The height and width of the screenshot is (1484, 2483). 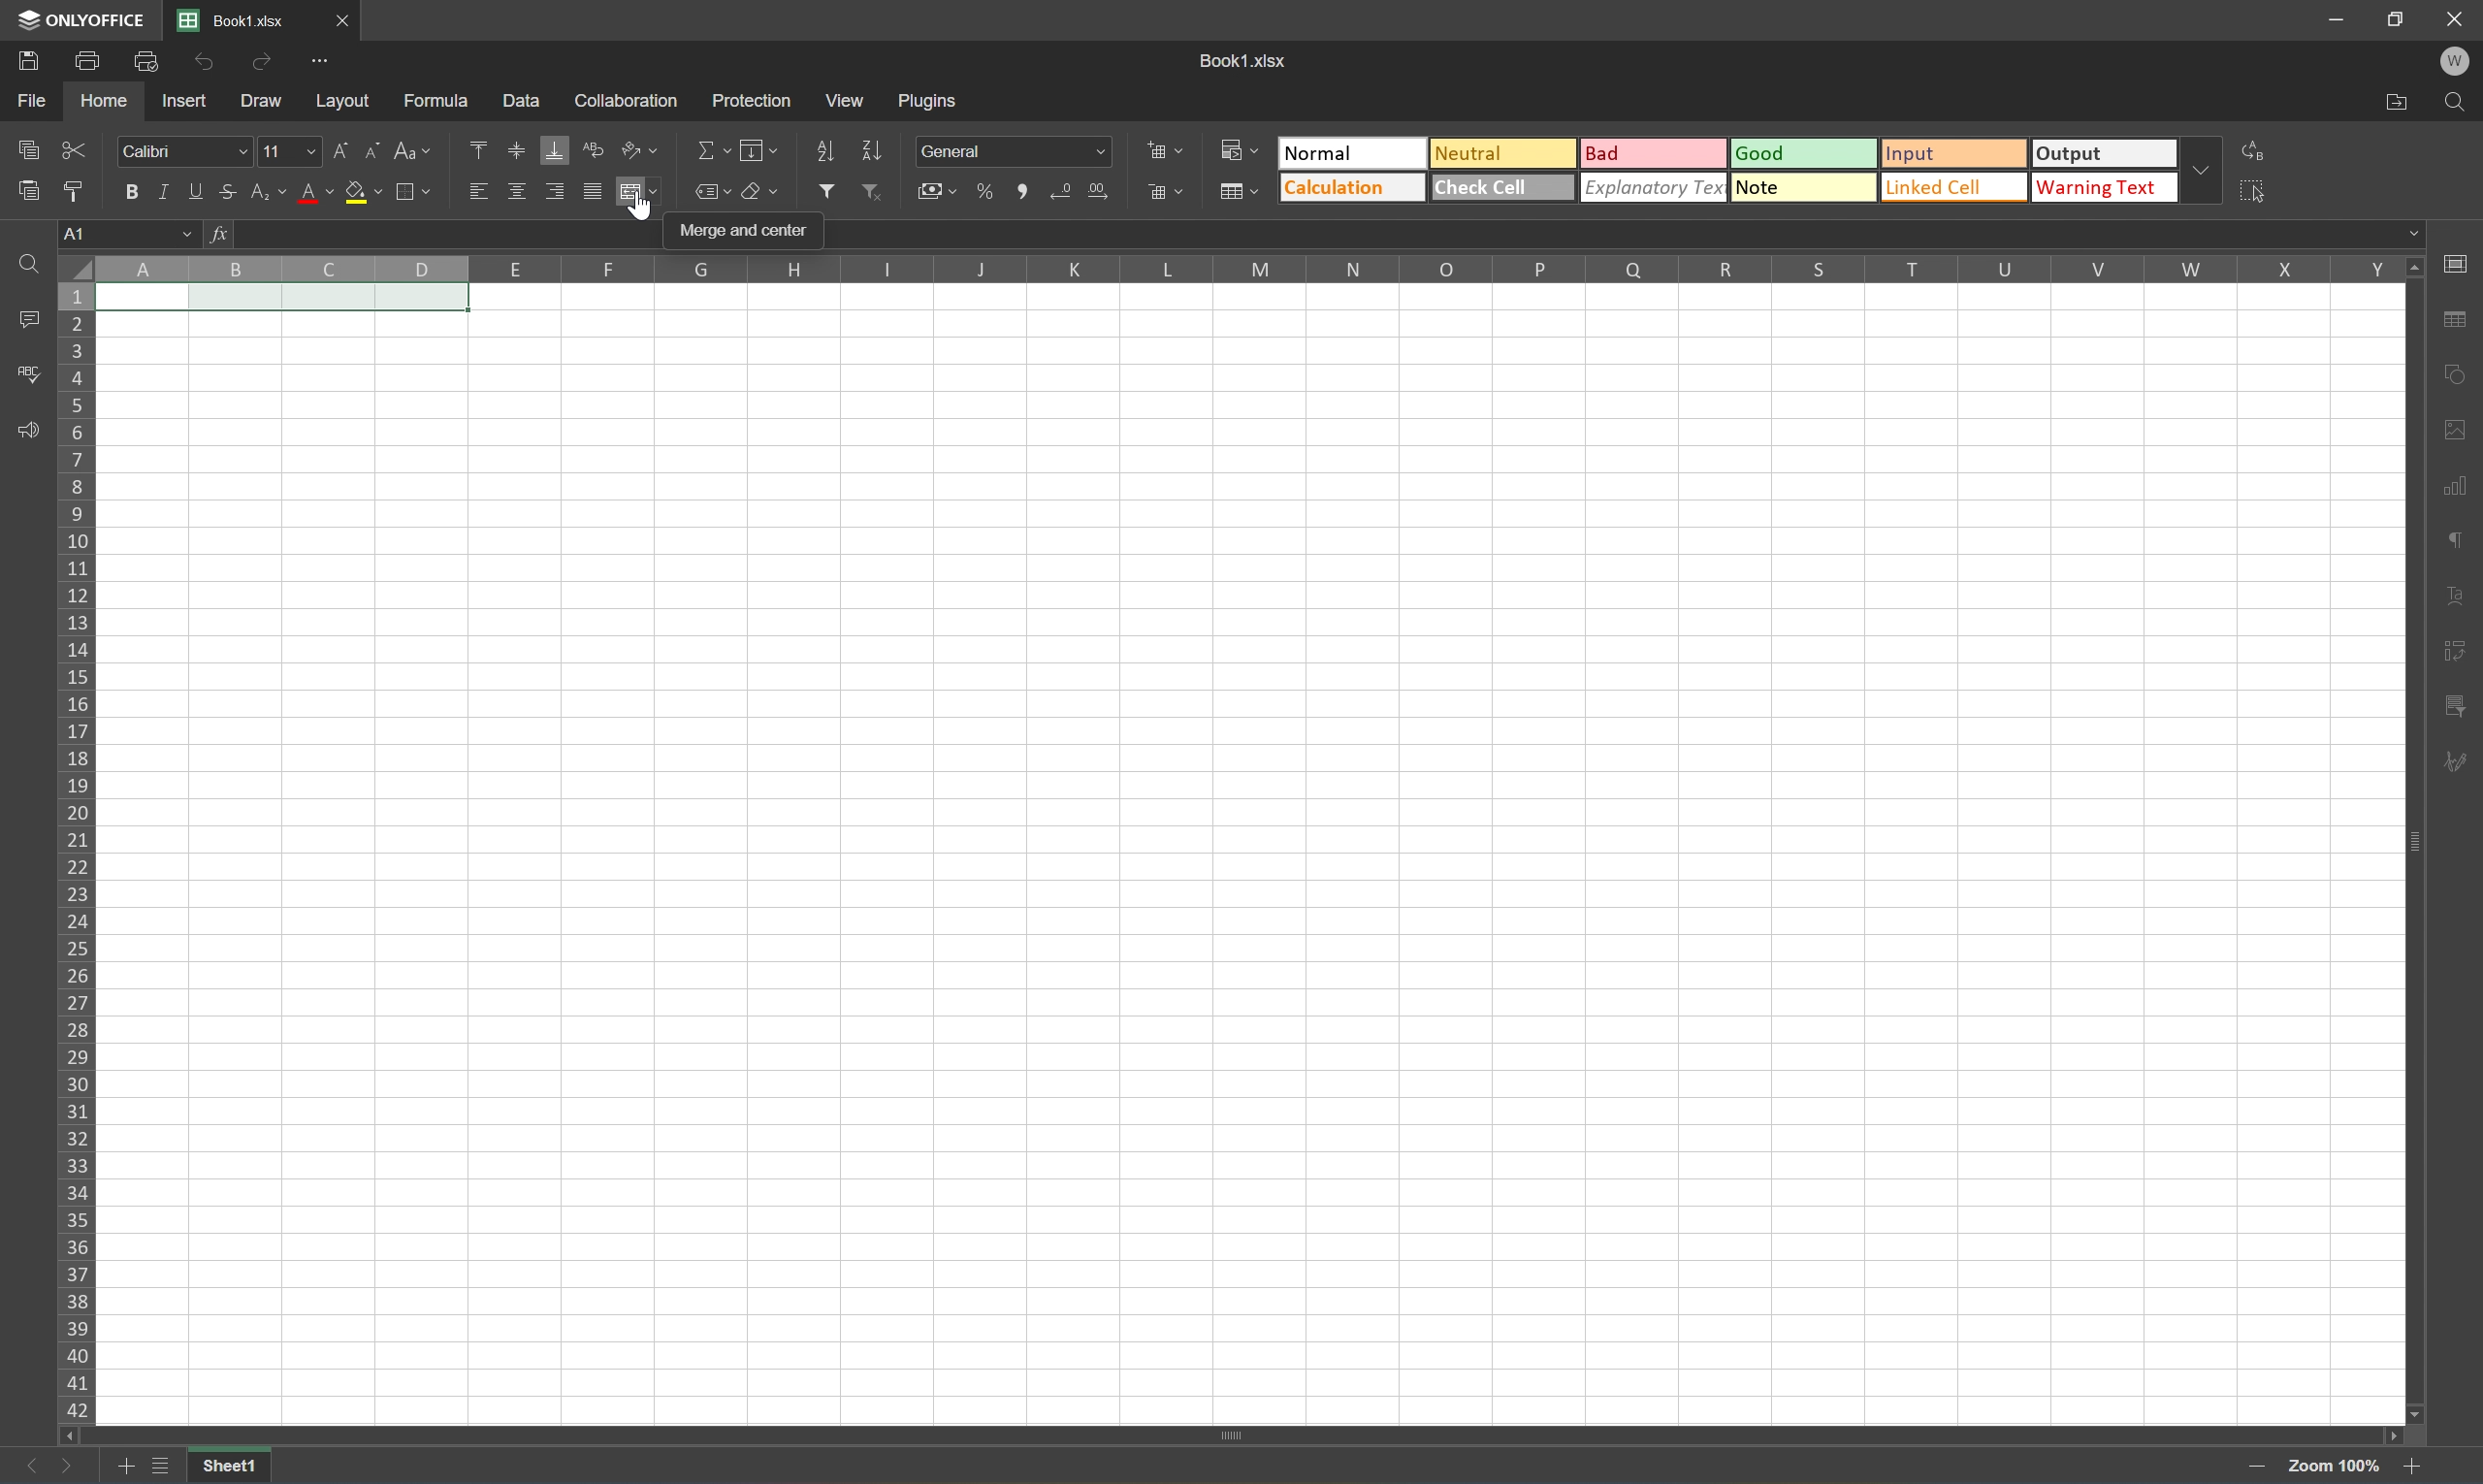 What do you see at coordinates (25, 375) in the screenshot?
I see `Spell checking` at bounding box center [25, 375].